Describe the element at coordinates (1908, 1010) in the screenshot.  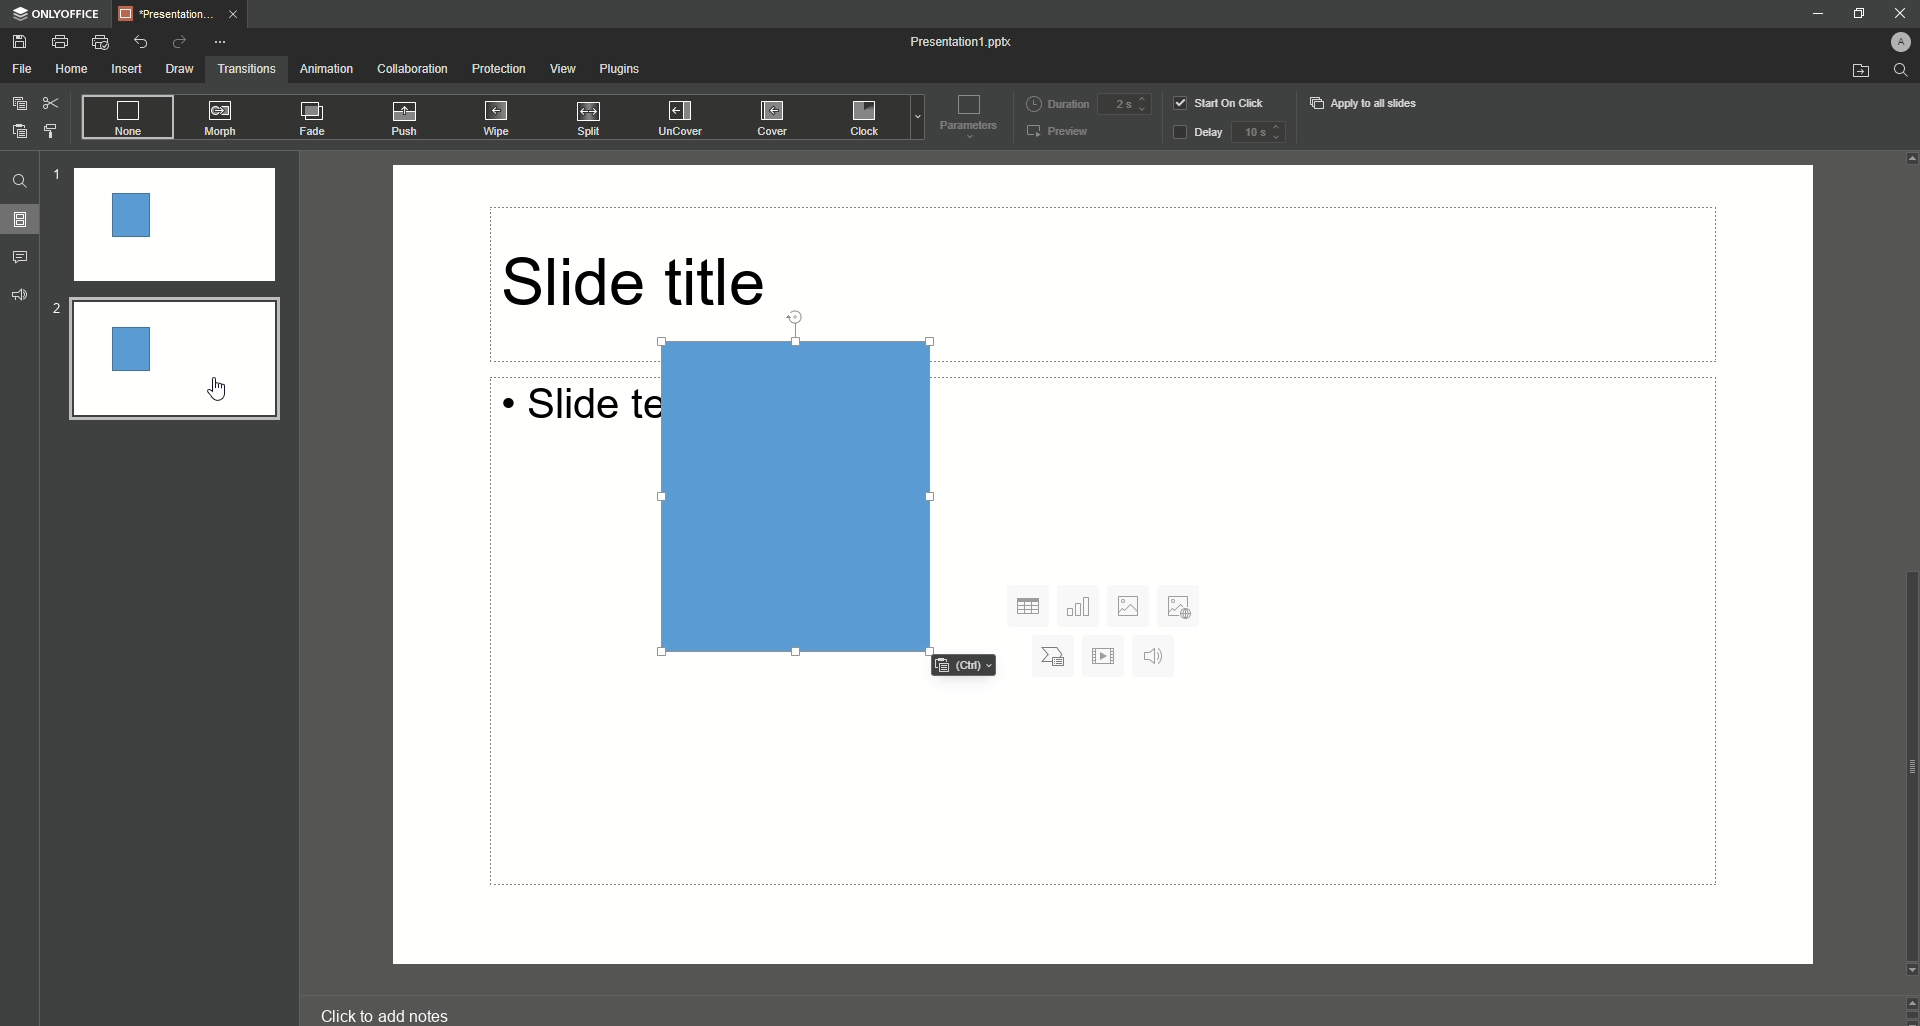
I see `Controls` at that location.